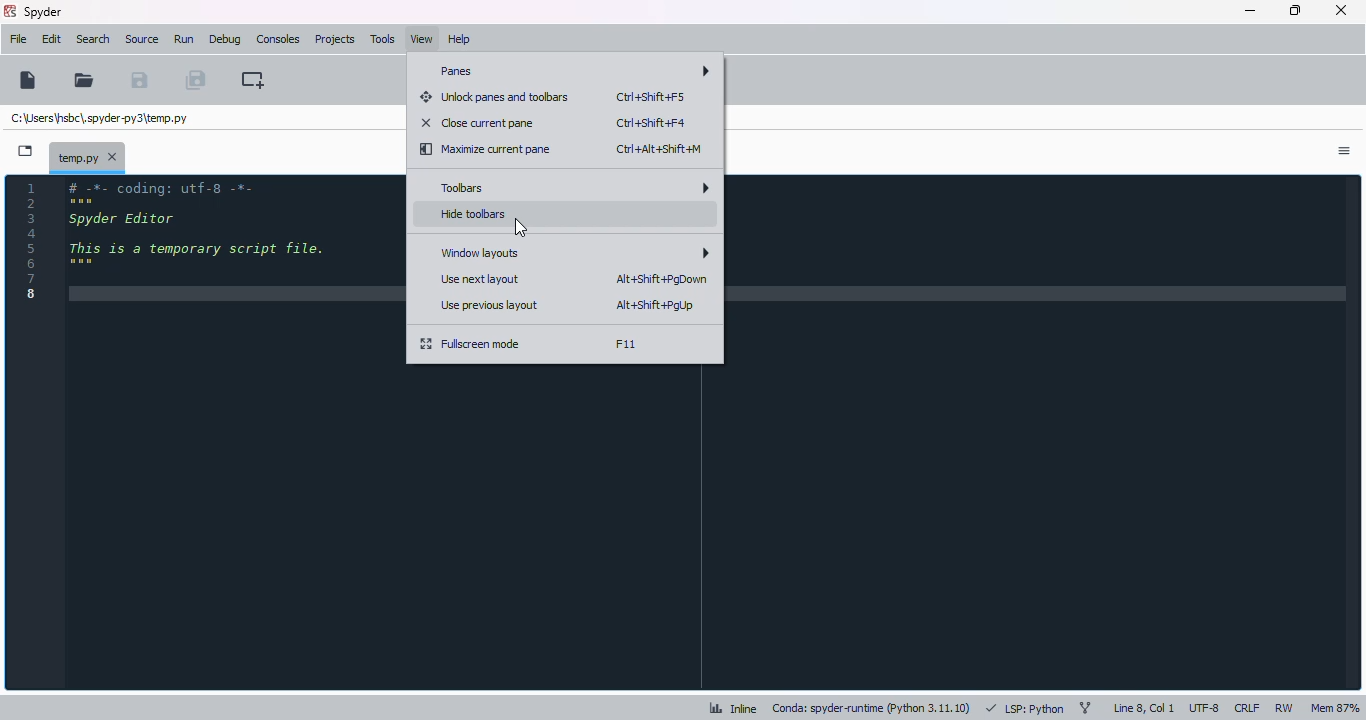 The width and height of the screenshot is (1366, 720). What do you see at coordinates (9, 11) in the screenshot?
I see `logo` at bounding box center [9, 11].